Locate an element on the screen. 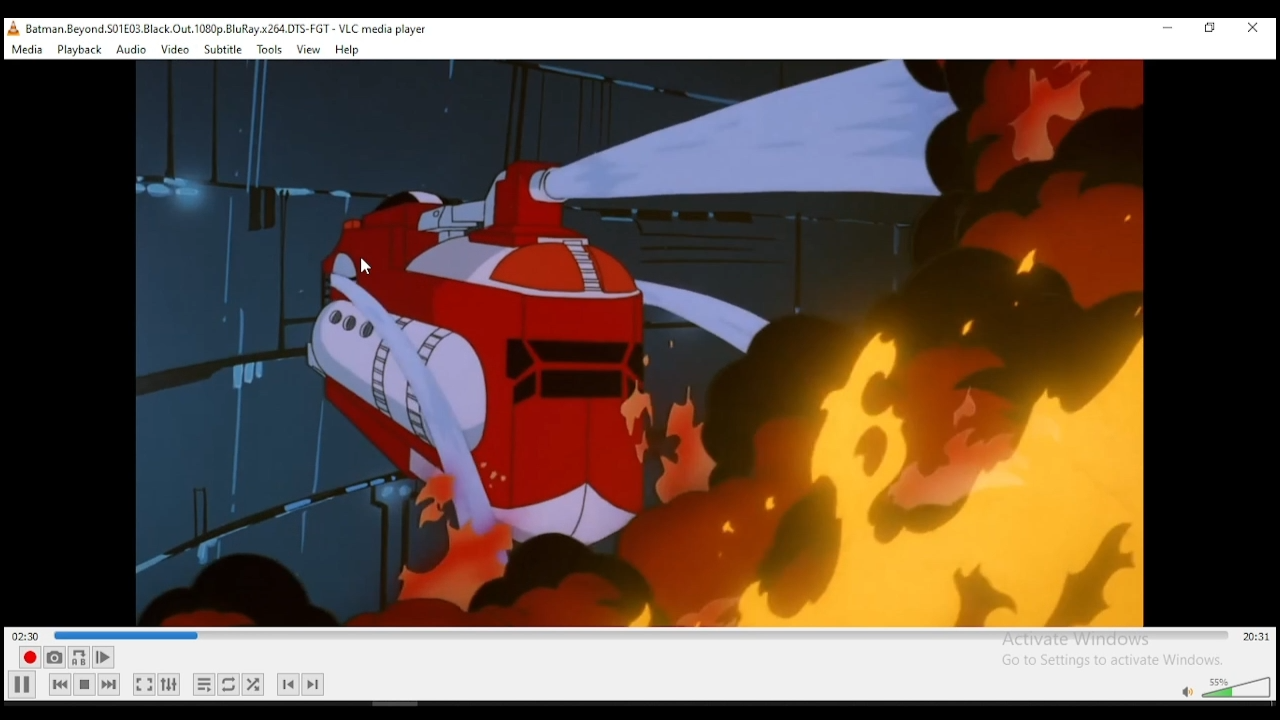  restore is located at coordinates (1212, 31).